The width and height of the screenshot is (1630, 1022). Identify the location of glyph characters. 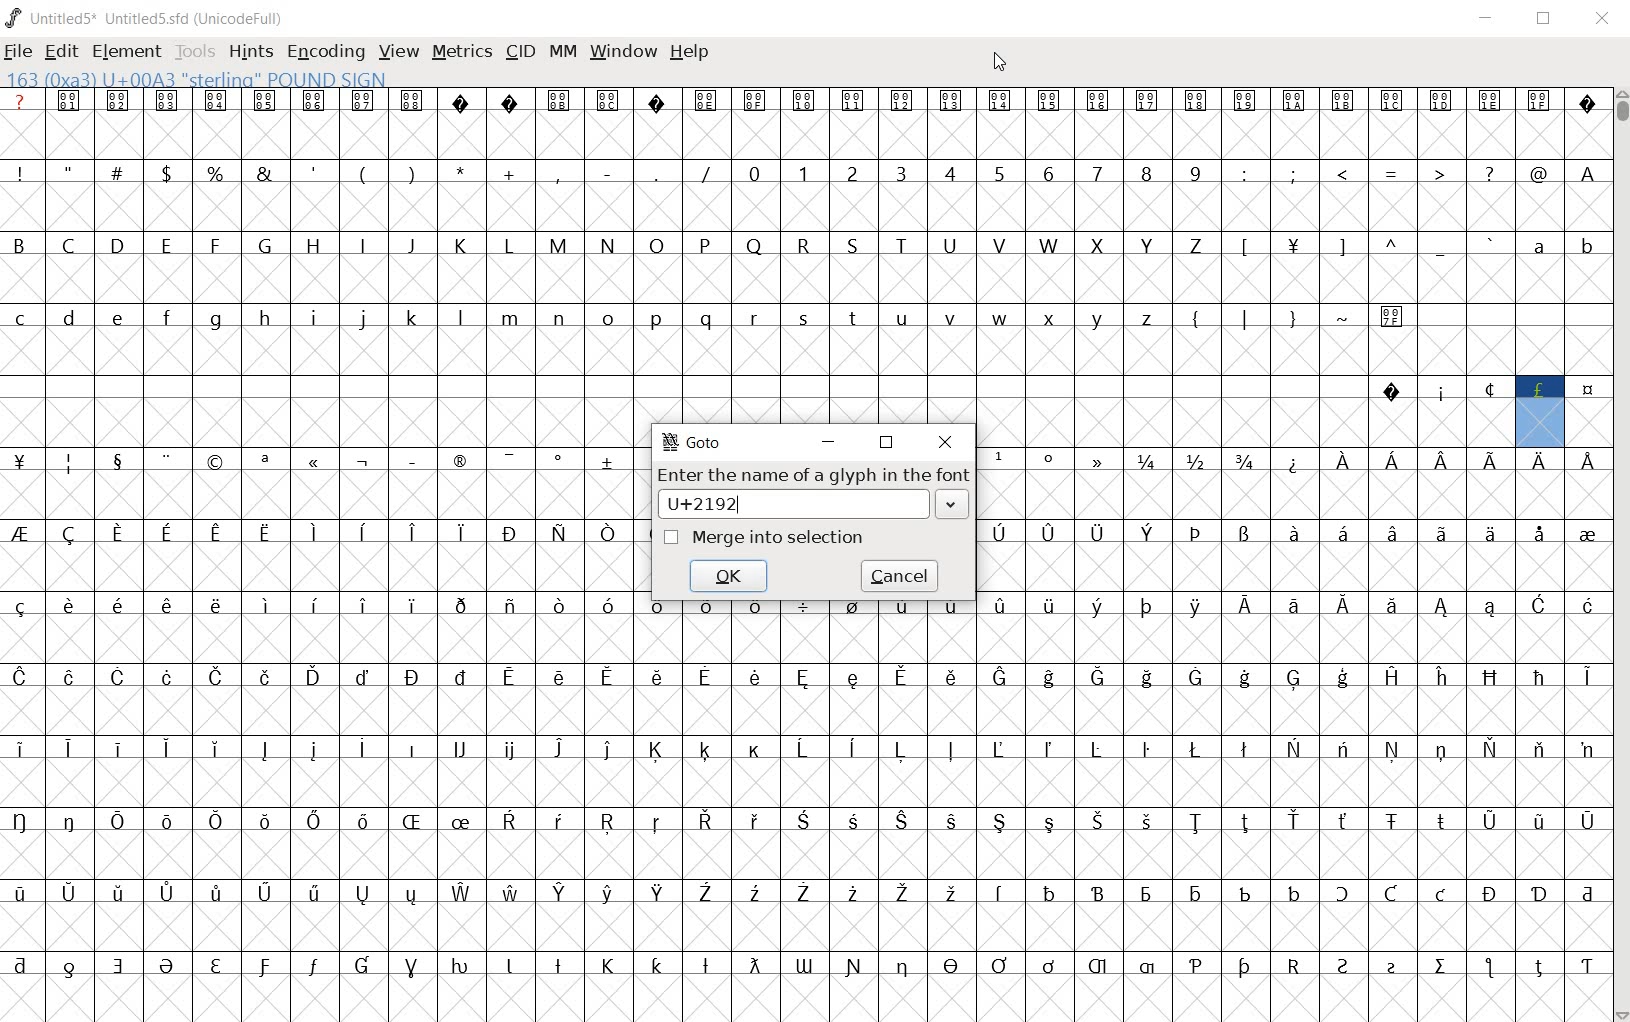
(1122, 818).